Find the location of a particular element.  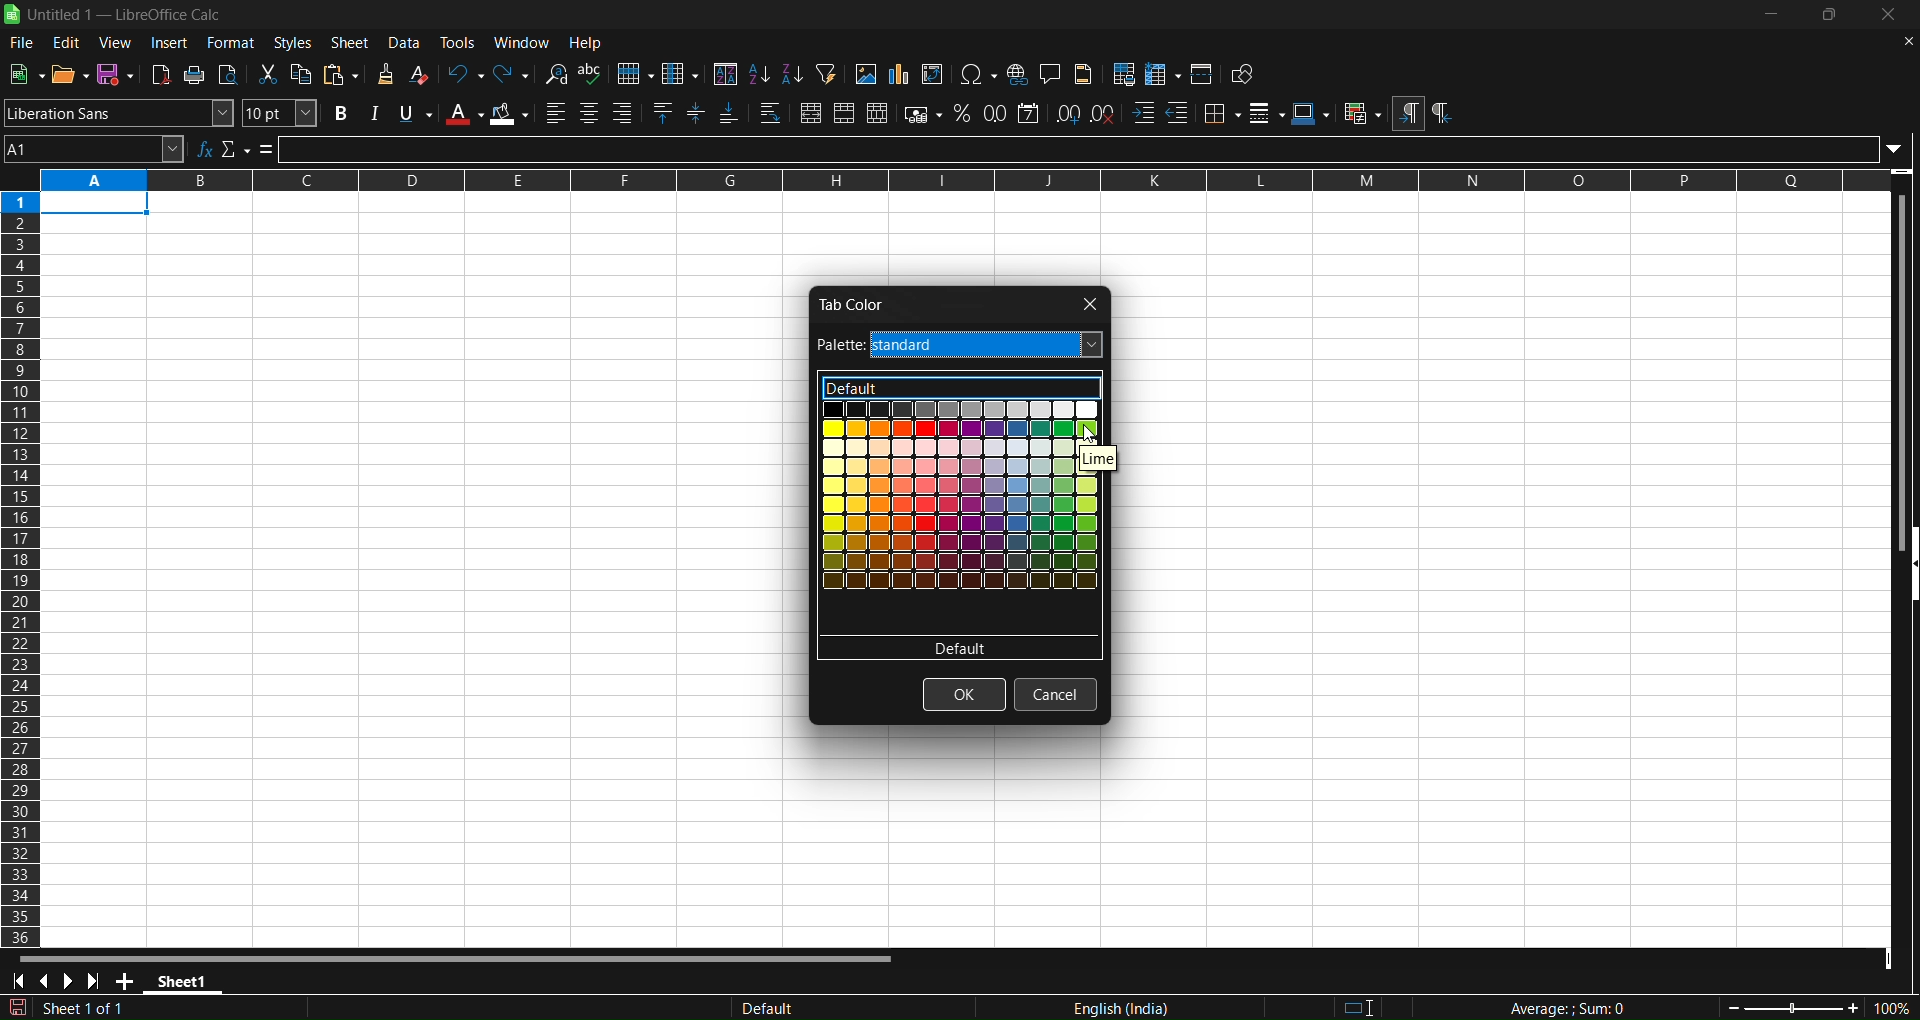

row is located at coordinates (635, 74).